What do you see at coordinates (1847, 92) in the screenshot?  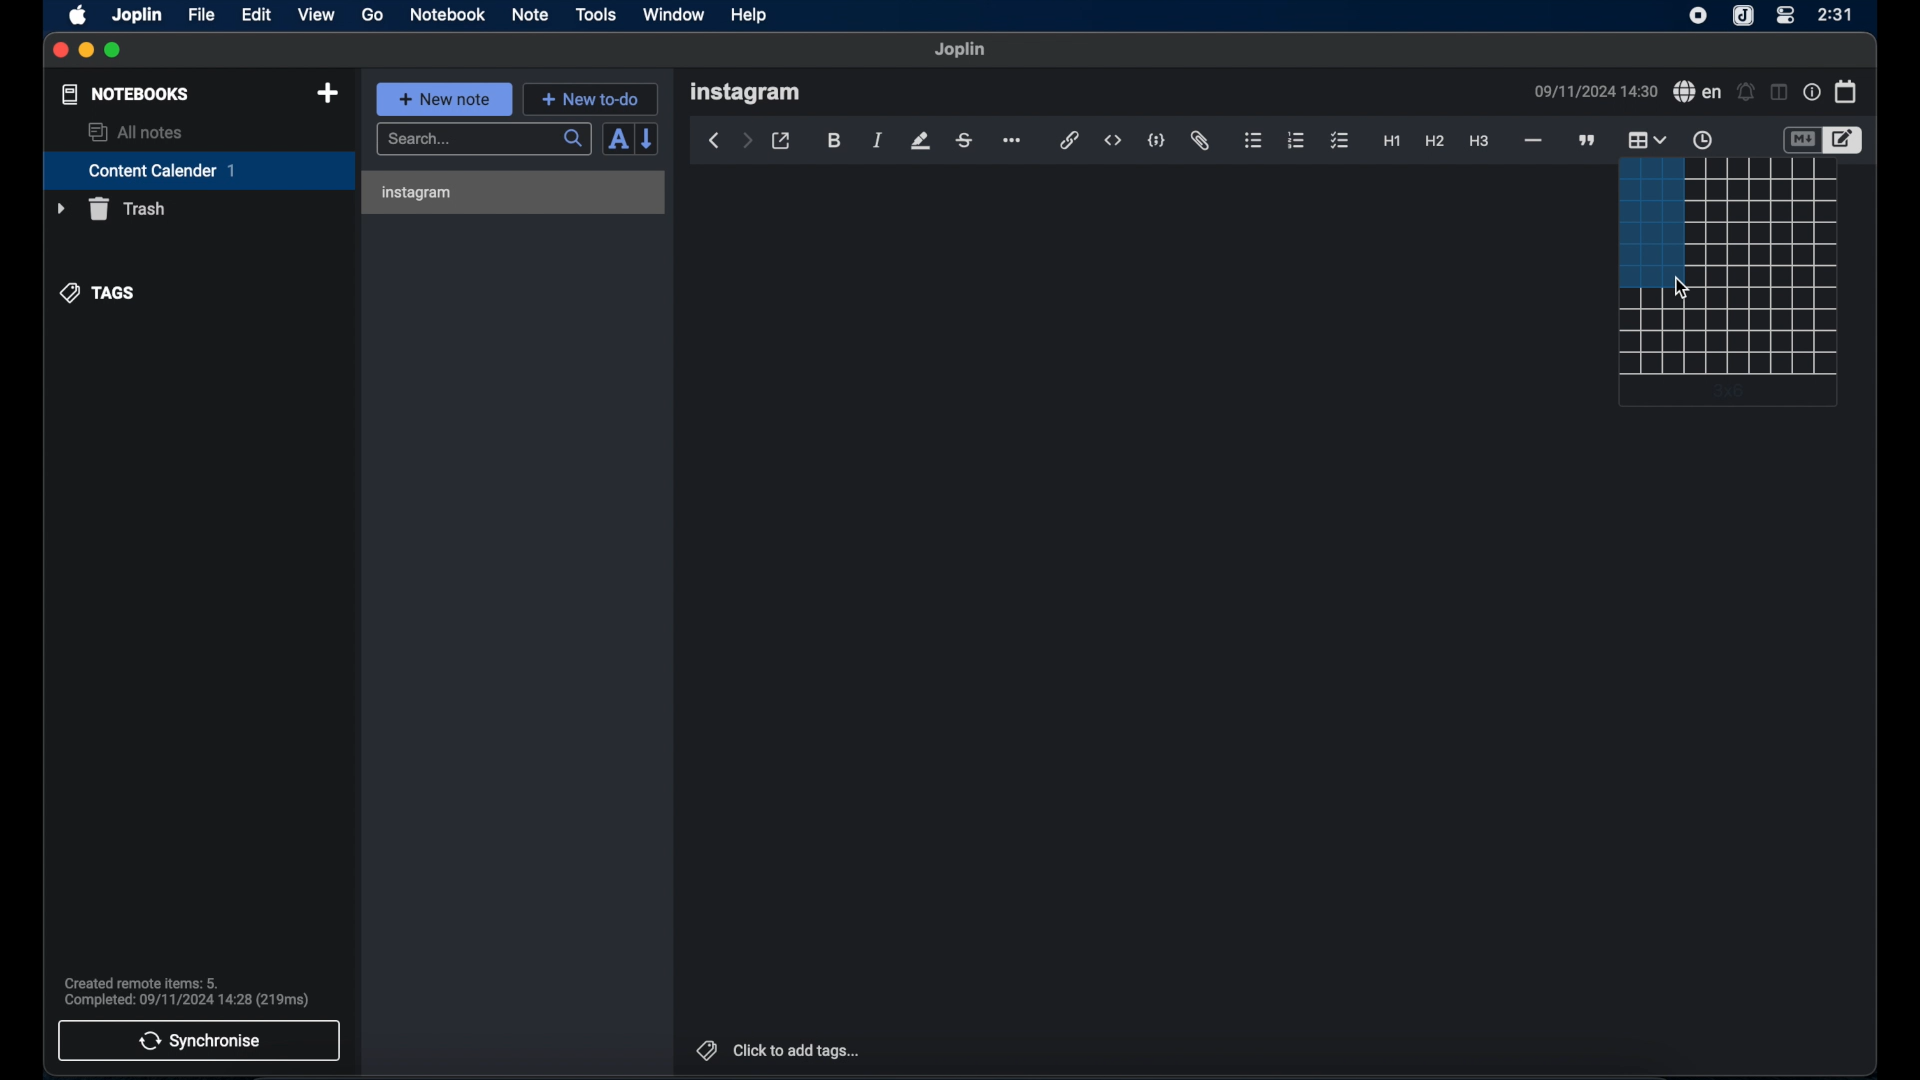 I see `calendar icon` at bounding box center [1847, 92].